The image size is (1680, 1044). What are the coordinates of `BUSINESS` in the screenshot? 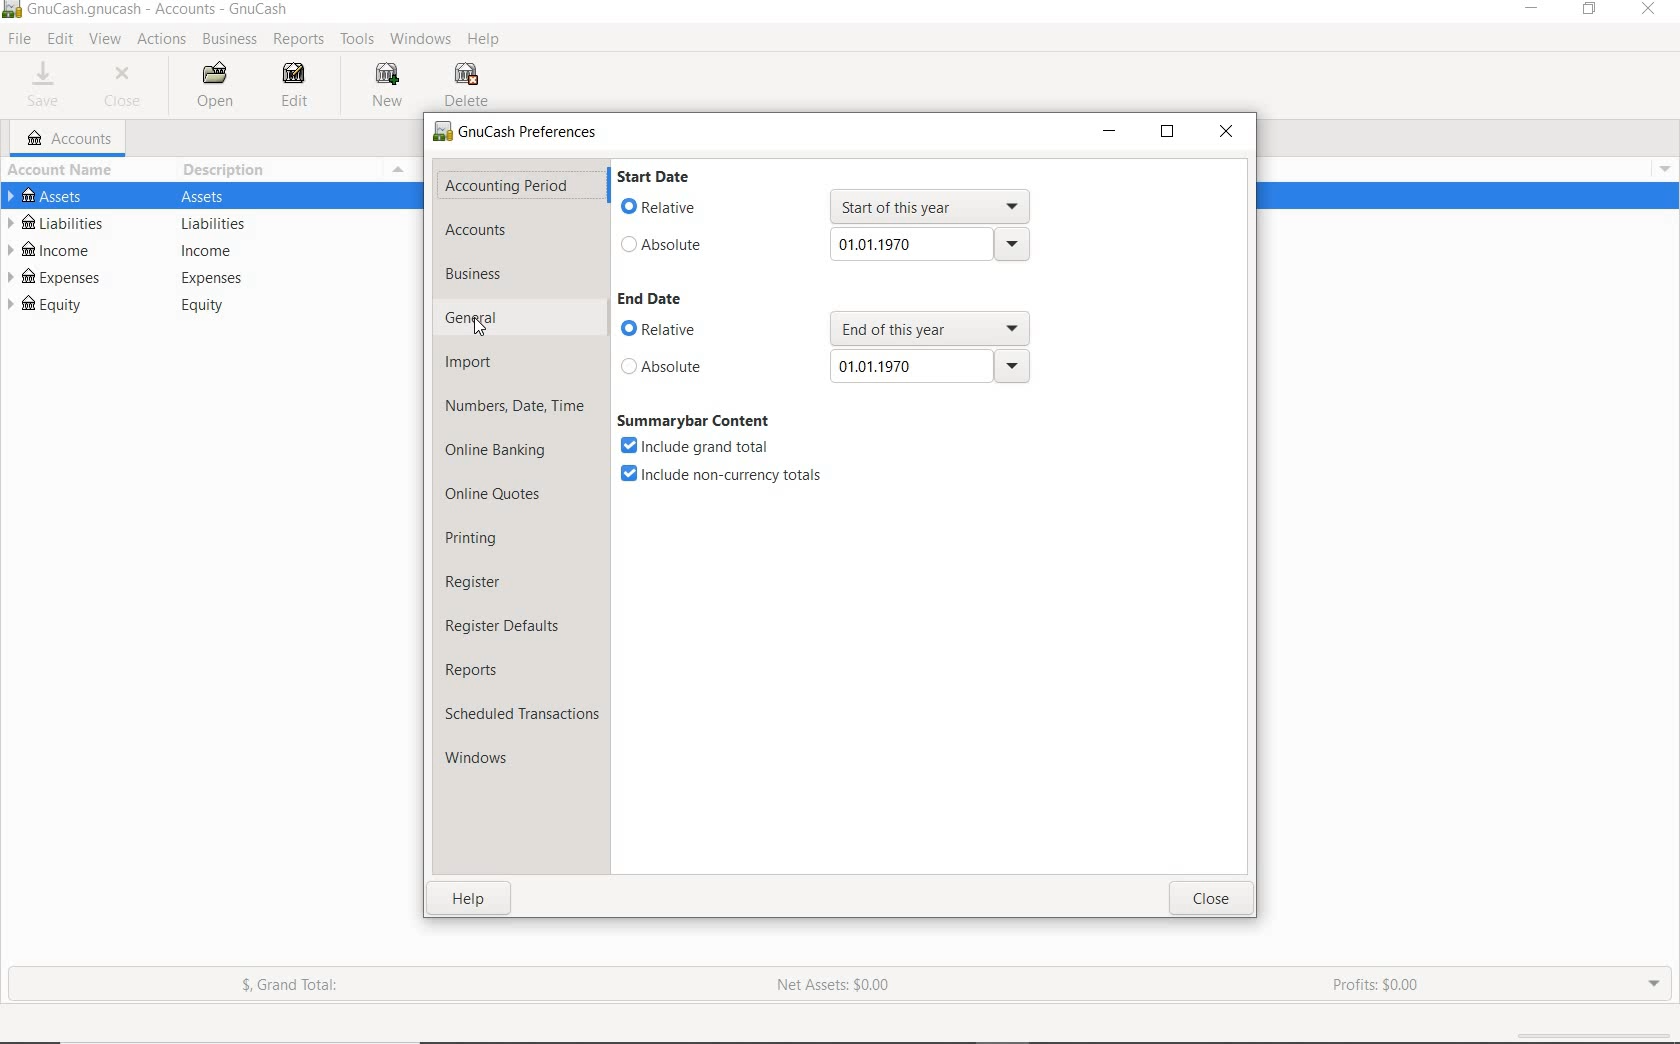 It's located at (227, 39).